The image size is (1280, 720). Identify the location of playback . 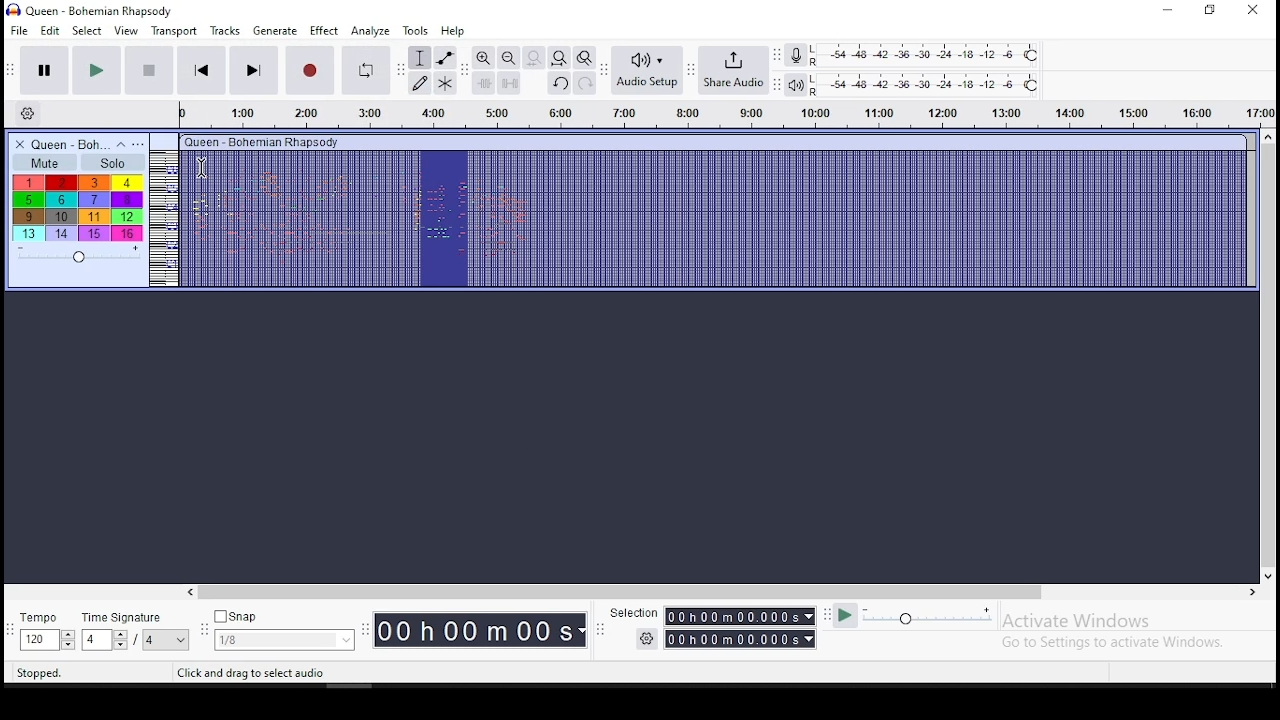
(797, 86).